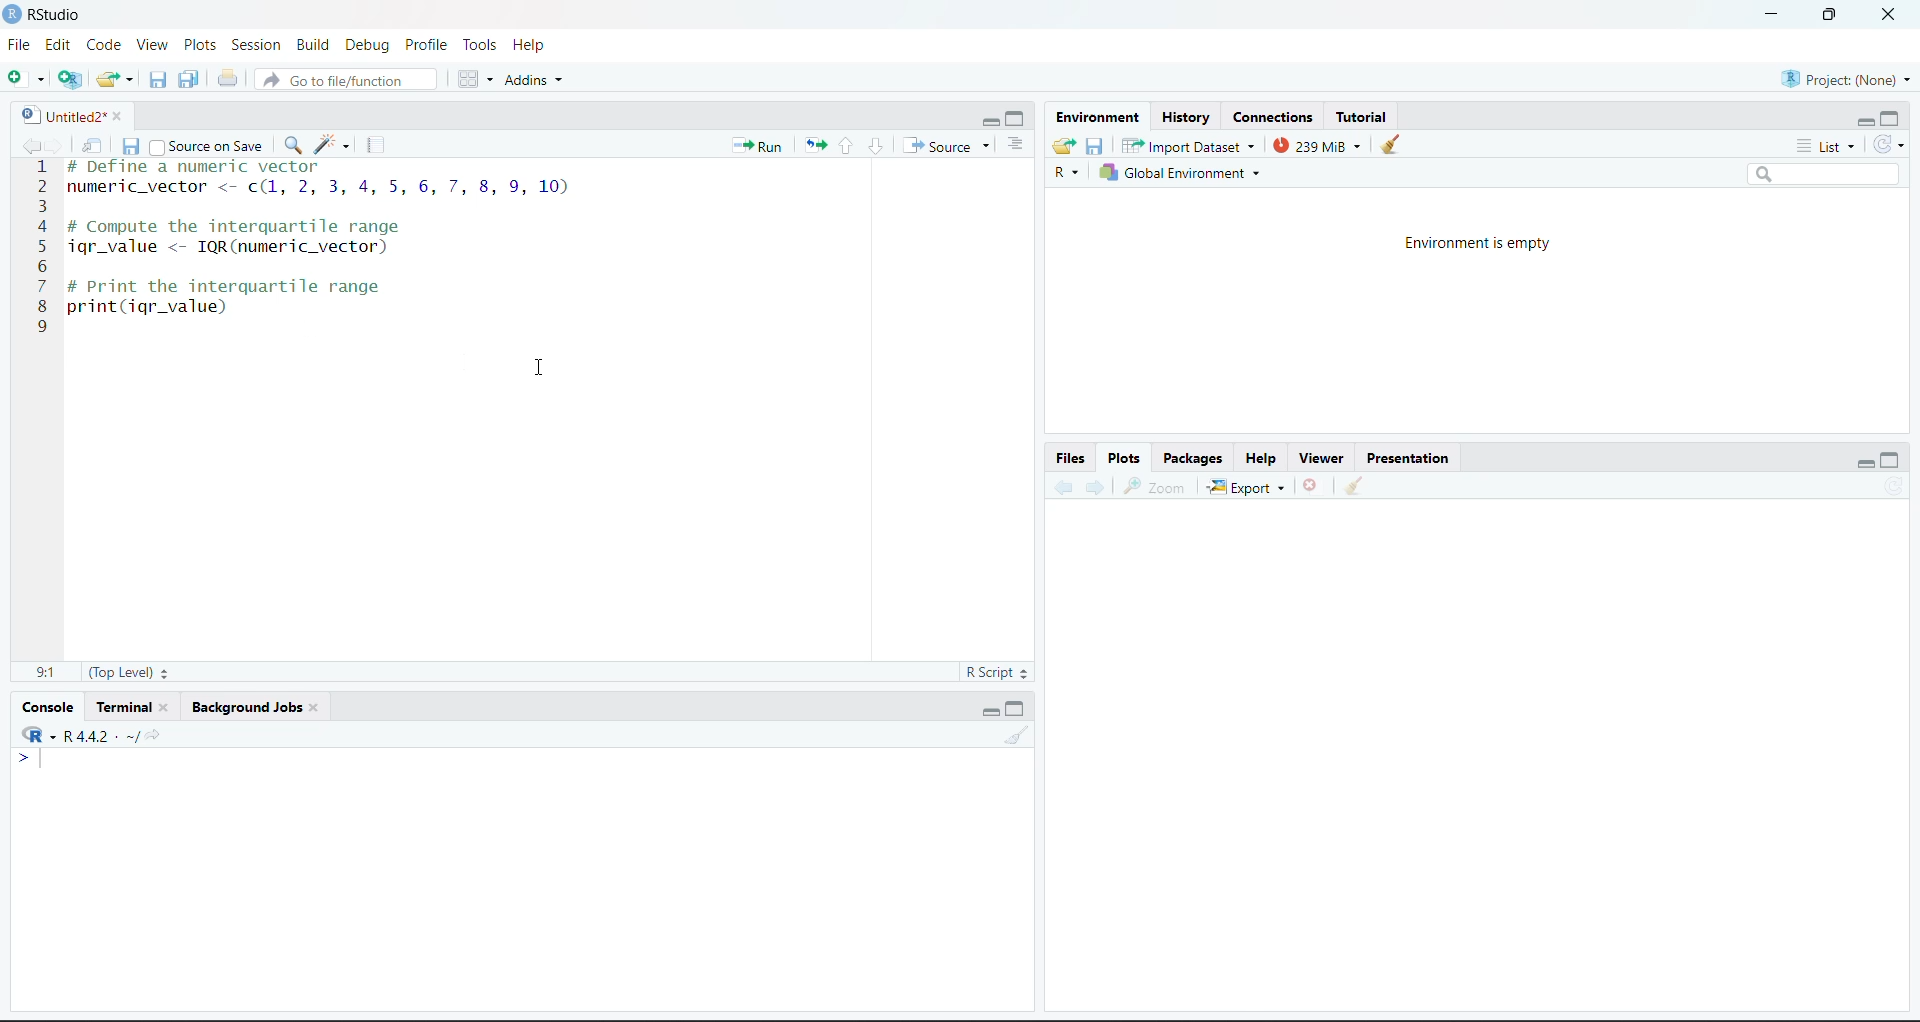 The width and height of the screenshot is (1920, 1022). Describe the element at coordinates (46, 16) in the screenshot. I see `RStudio` at that location.